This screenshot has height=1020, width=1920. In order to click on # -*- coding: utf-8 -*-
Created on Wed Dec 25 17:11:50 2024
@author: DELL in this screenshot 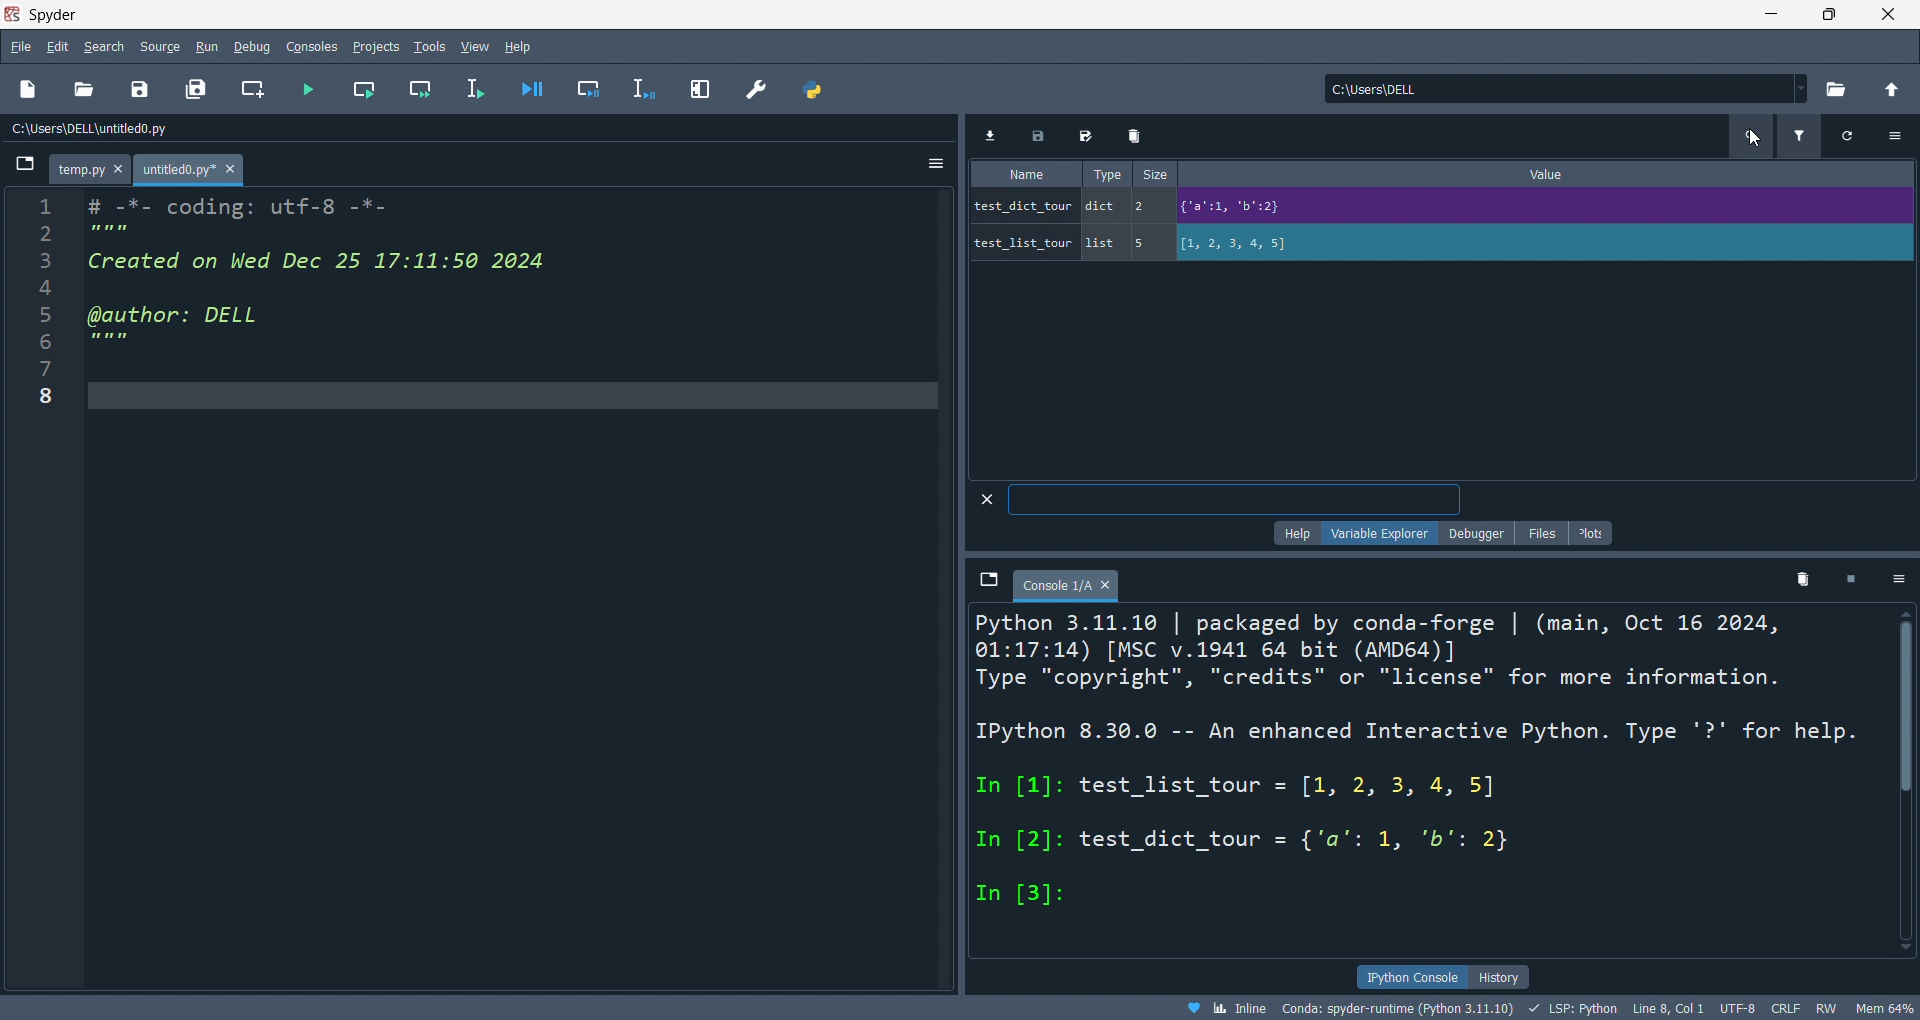, I will do `click(326, 277)`.